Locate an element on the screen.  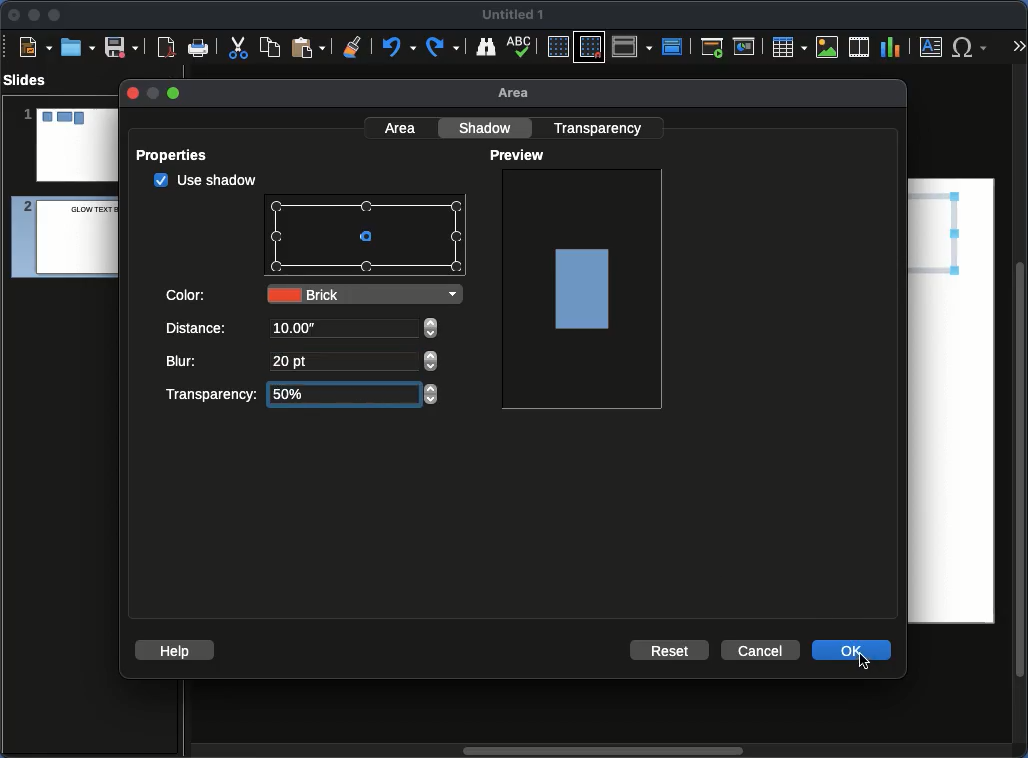
Special characters is located at coordinates (974, 47).